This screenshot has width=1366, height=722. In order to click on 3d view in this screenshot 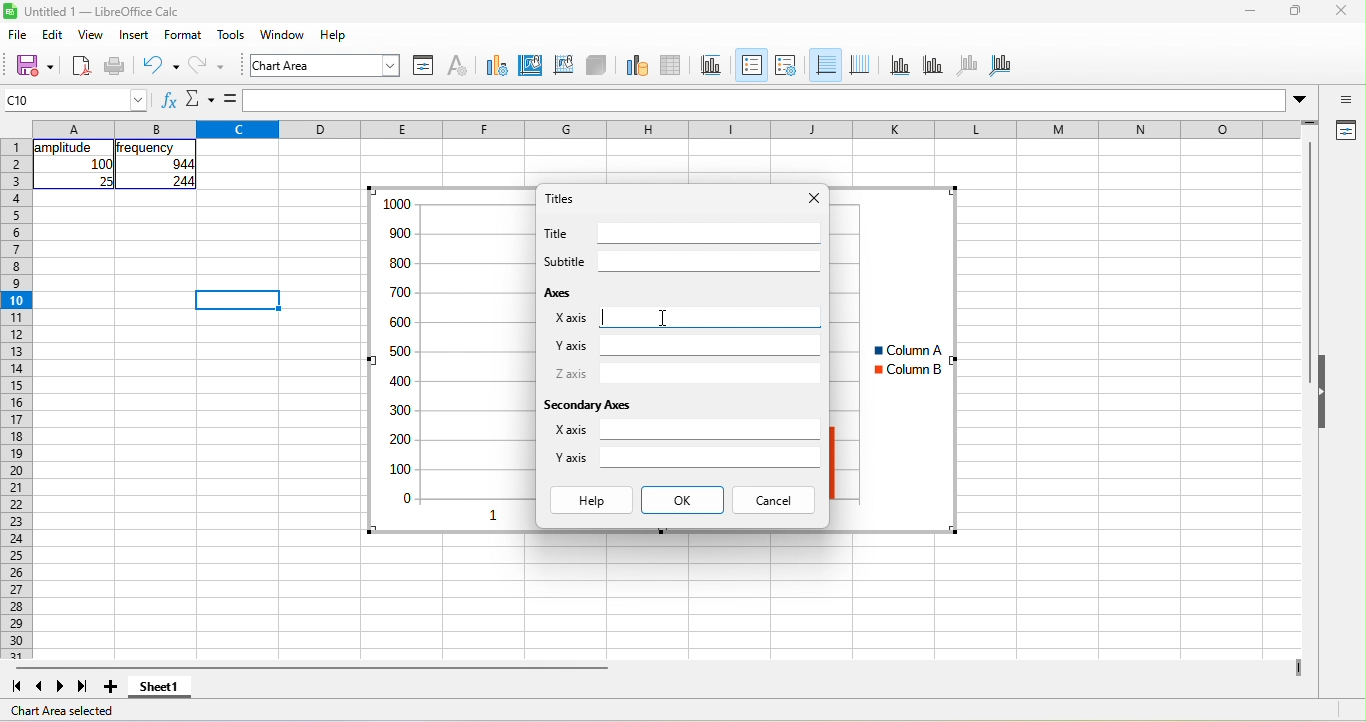, I will do `click(596, 66)`.